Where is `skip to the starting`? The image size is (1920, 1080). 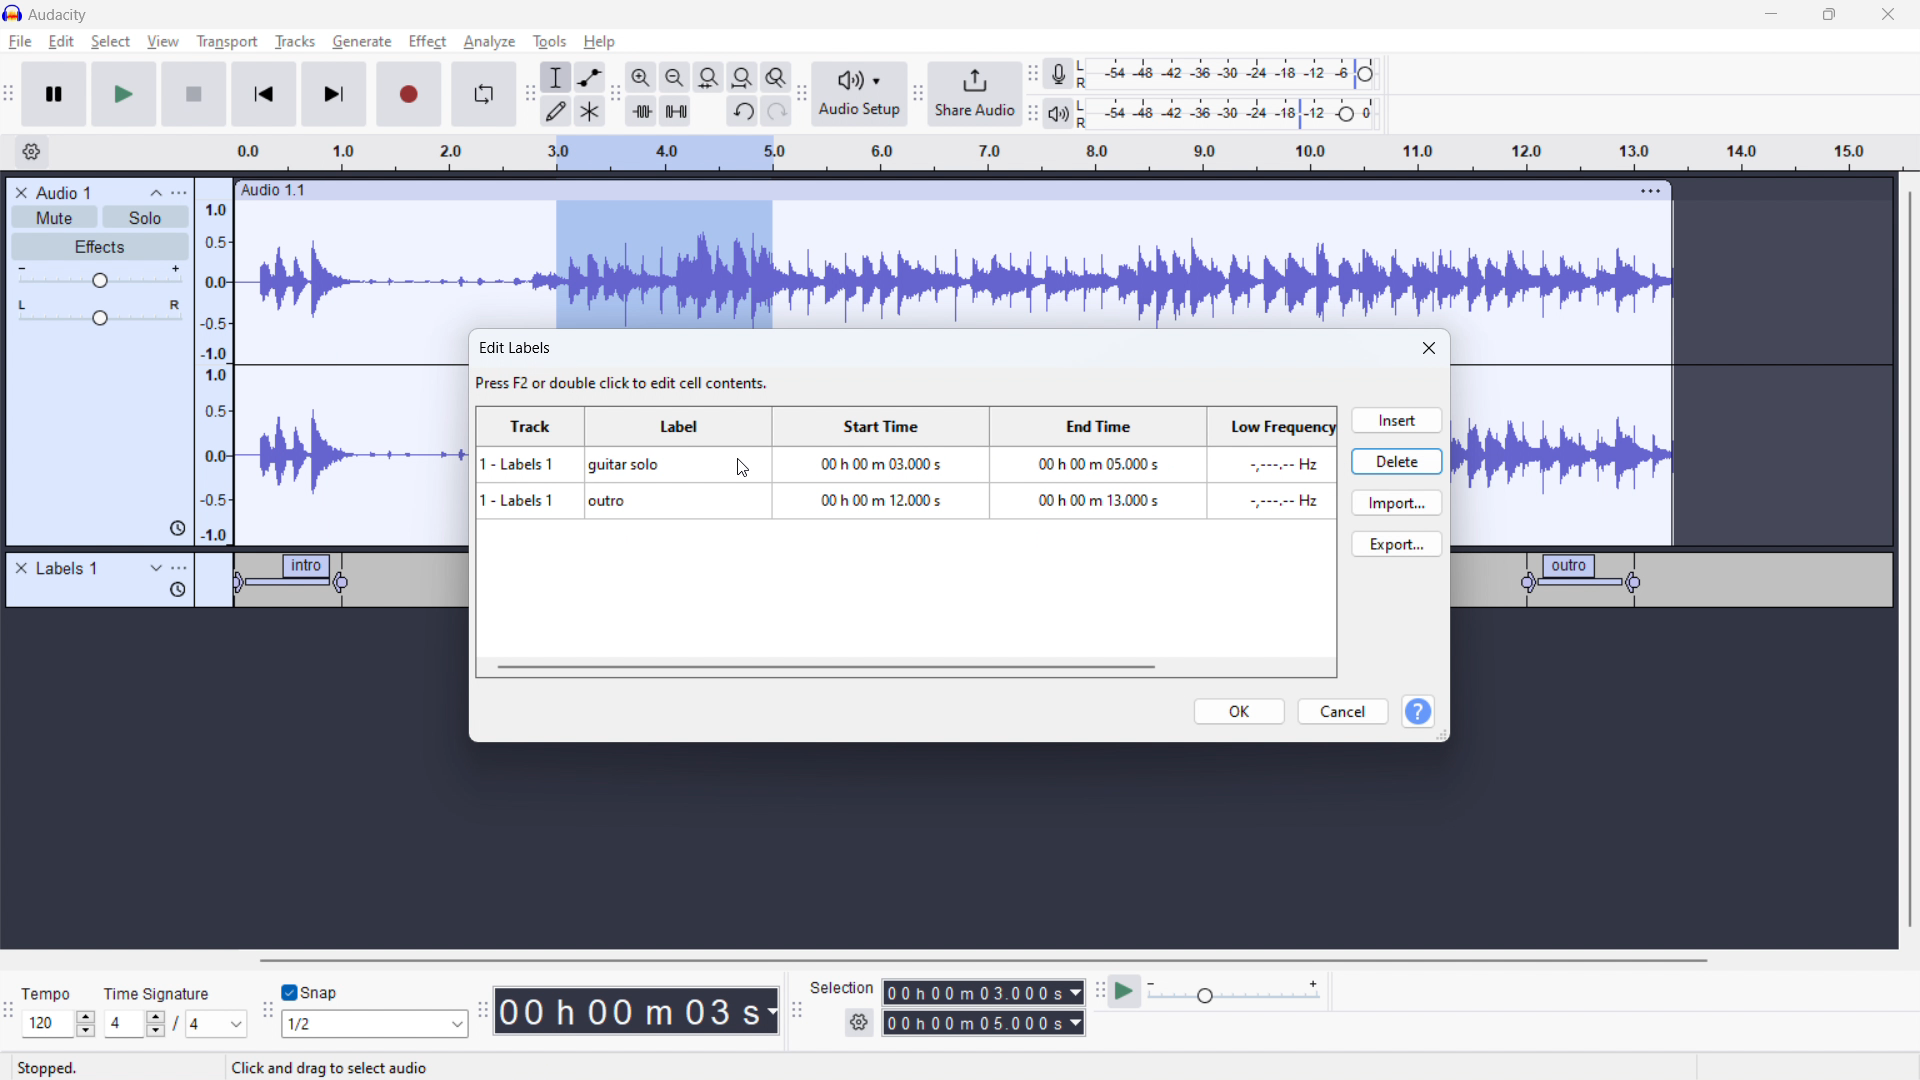 skip to the starting is located at coordinates (262, 95).